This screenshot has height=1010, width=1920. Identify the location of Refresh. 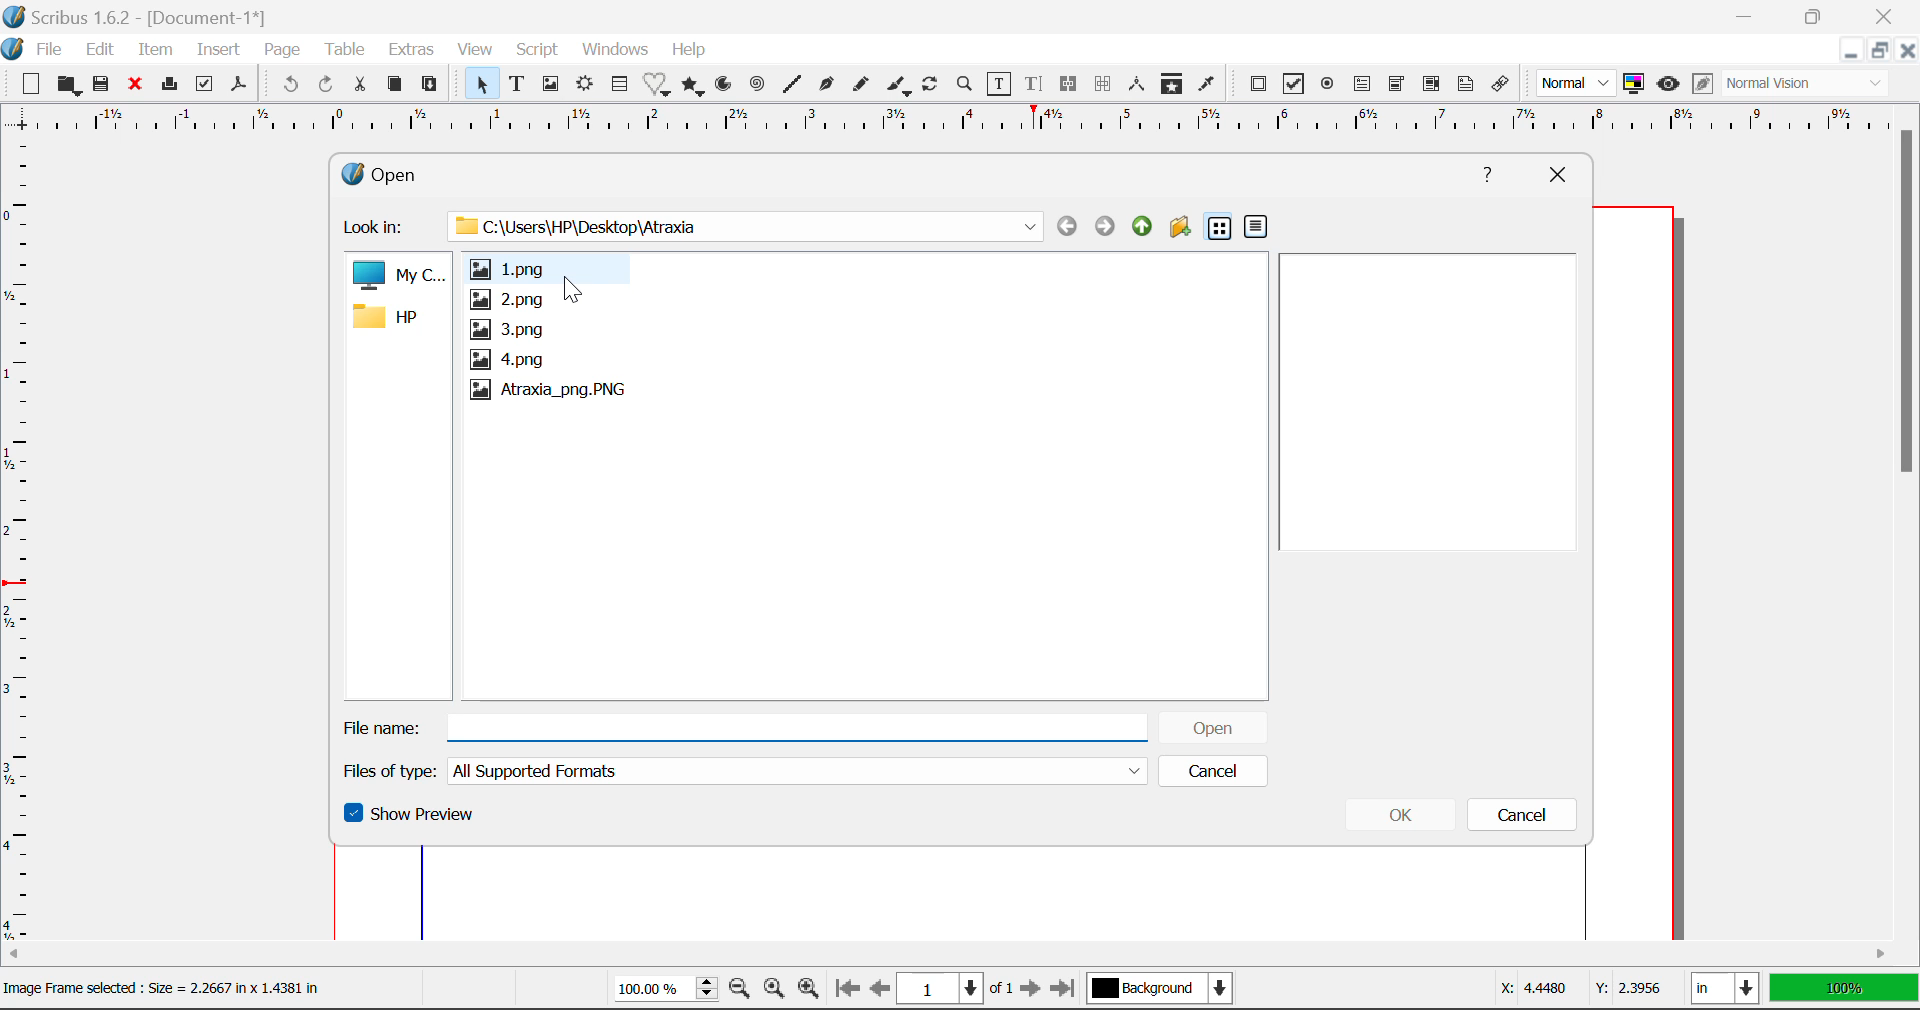
(934, 87).